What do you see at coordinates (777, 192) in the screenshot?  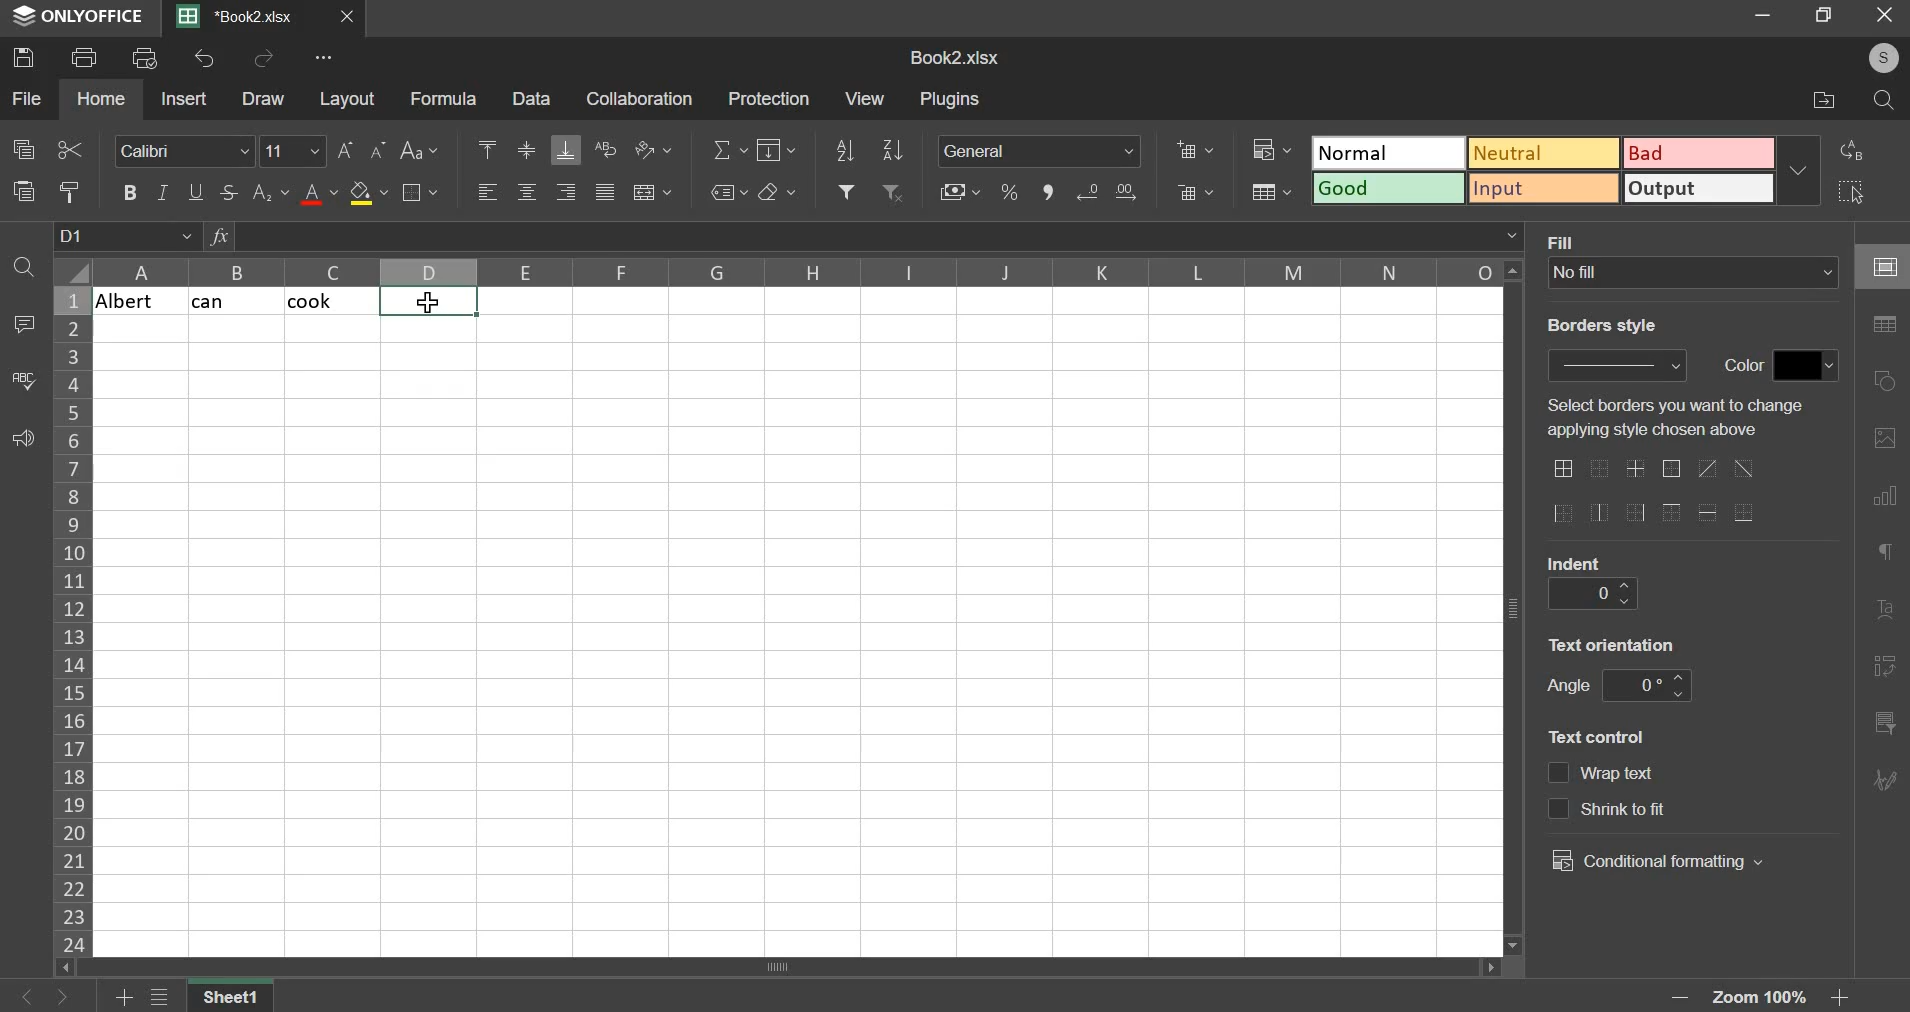 I see `clear` at bounding box center [777, 192].